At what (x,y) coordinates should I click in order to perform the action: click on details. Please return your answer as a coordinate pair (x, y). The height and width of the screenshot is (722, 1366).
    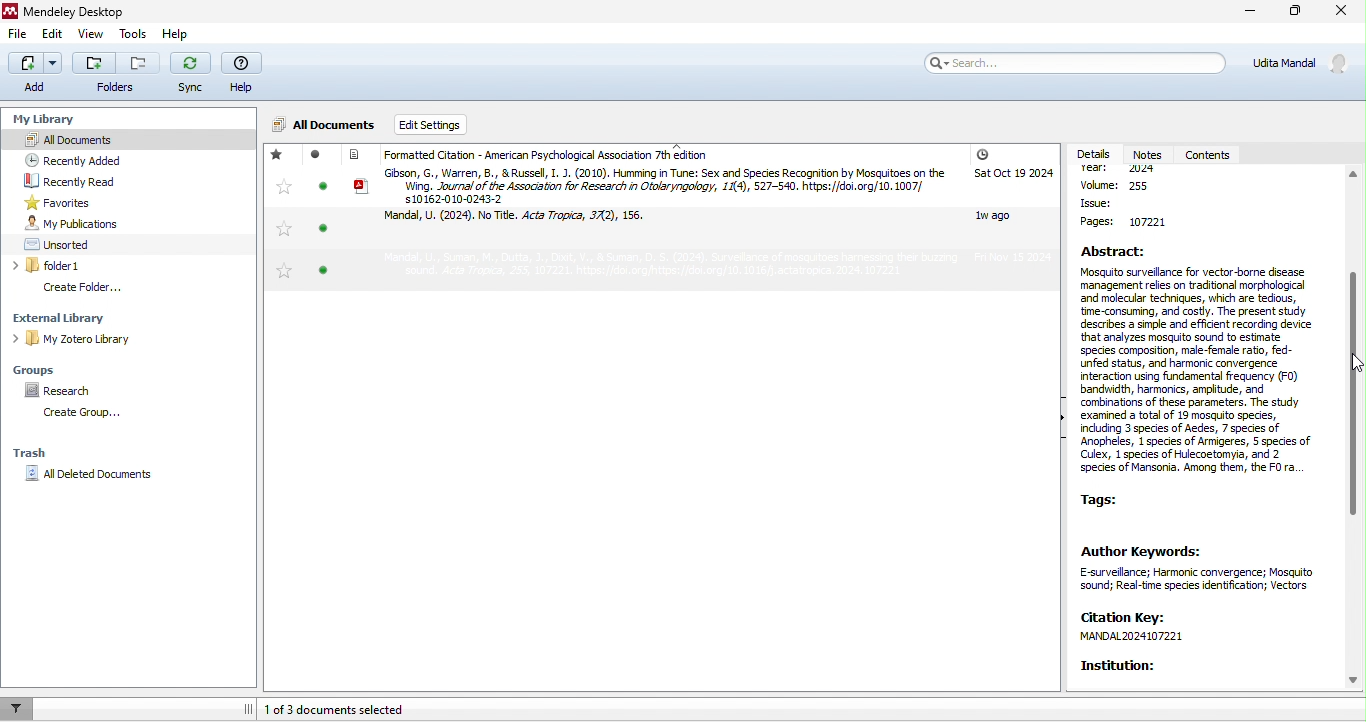
    Looking at the image, I should click on (1091, 155).